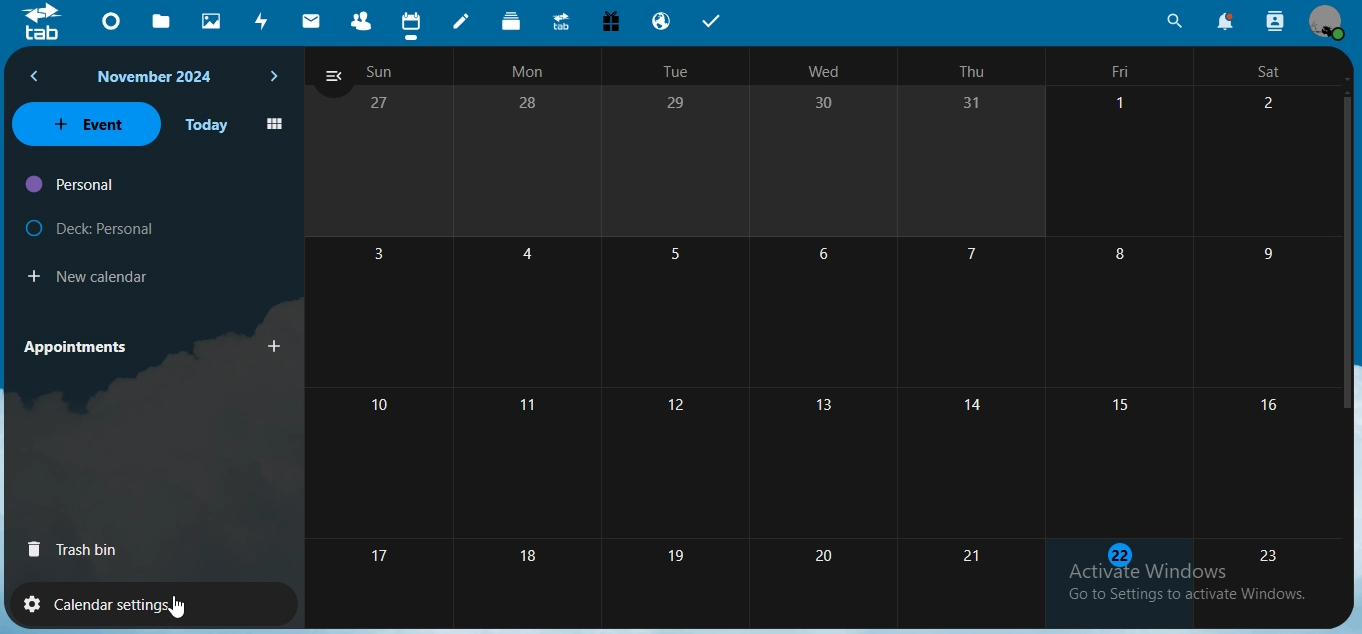 This screenshot has width=1362, height=634. I want to click on search contact, so click(1274, 19).